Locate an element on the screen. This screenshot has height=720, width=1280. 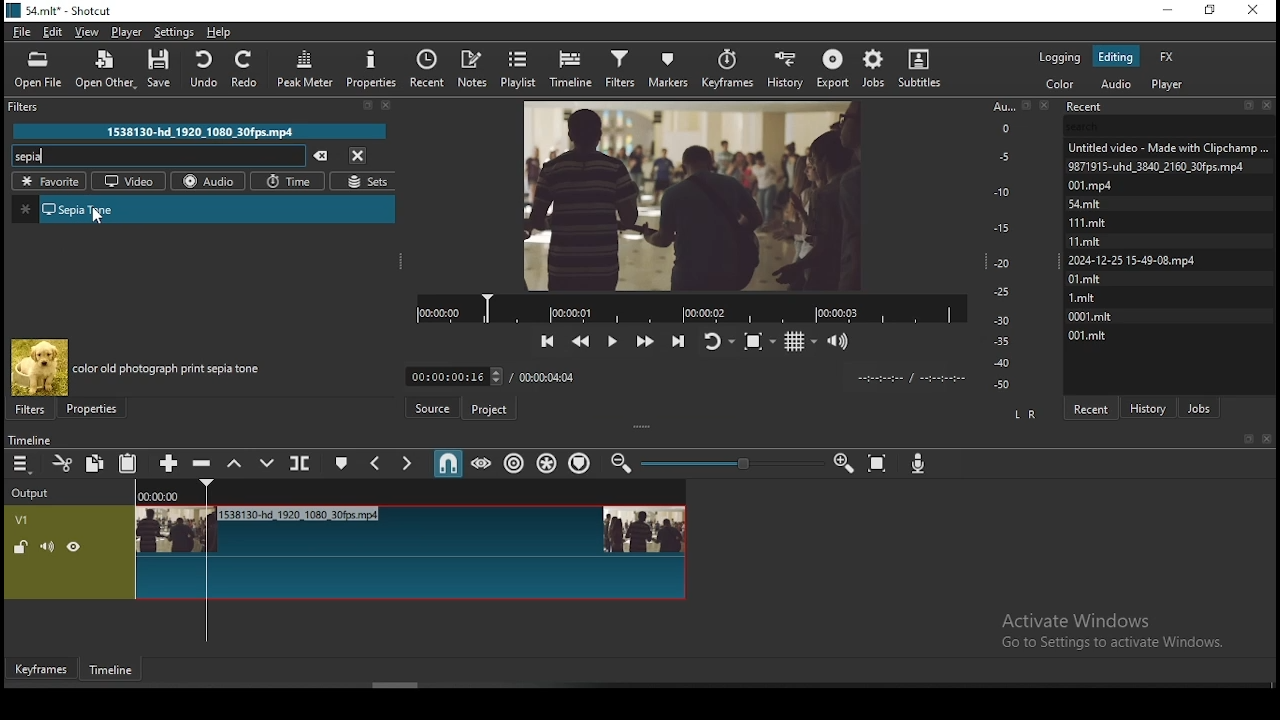
sepia tone is located at coordinates (205, 208).